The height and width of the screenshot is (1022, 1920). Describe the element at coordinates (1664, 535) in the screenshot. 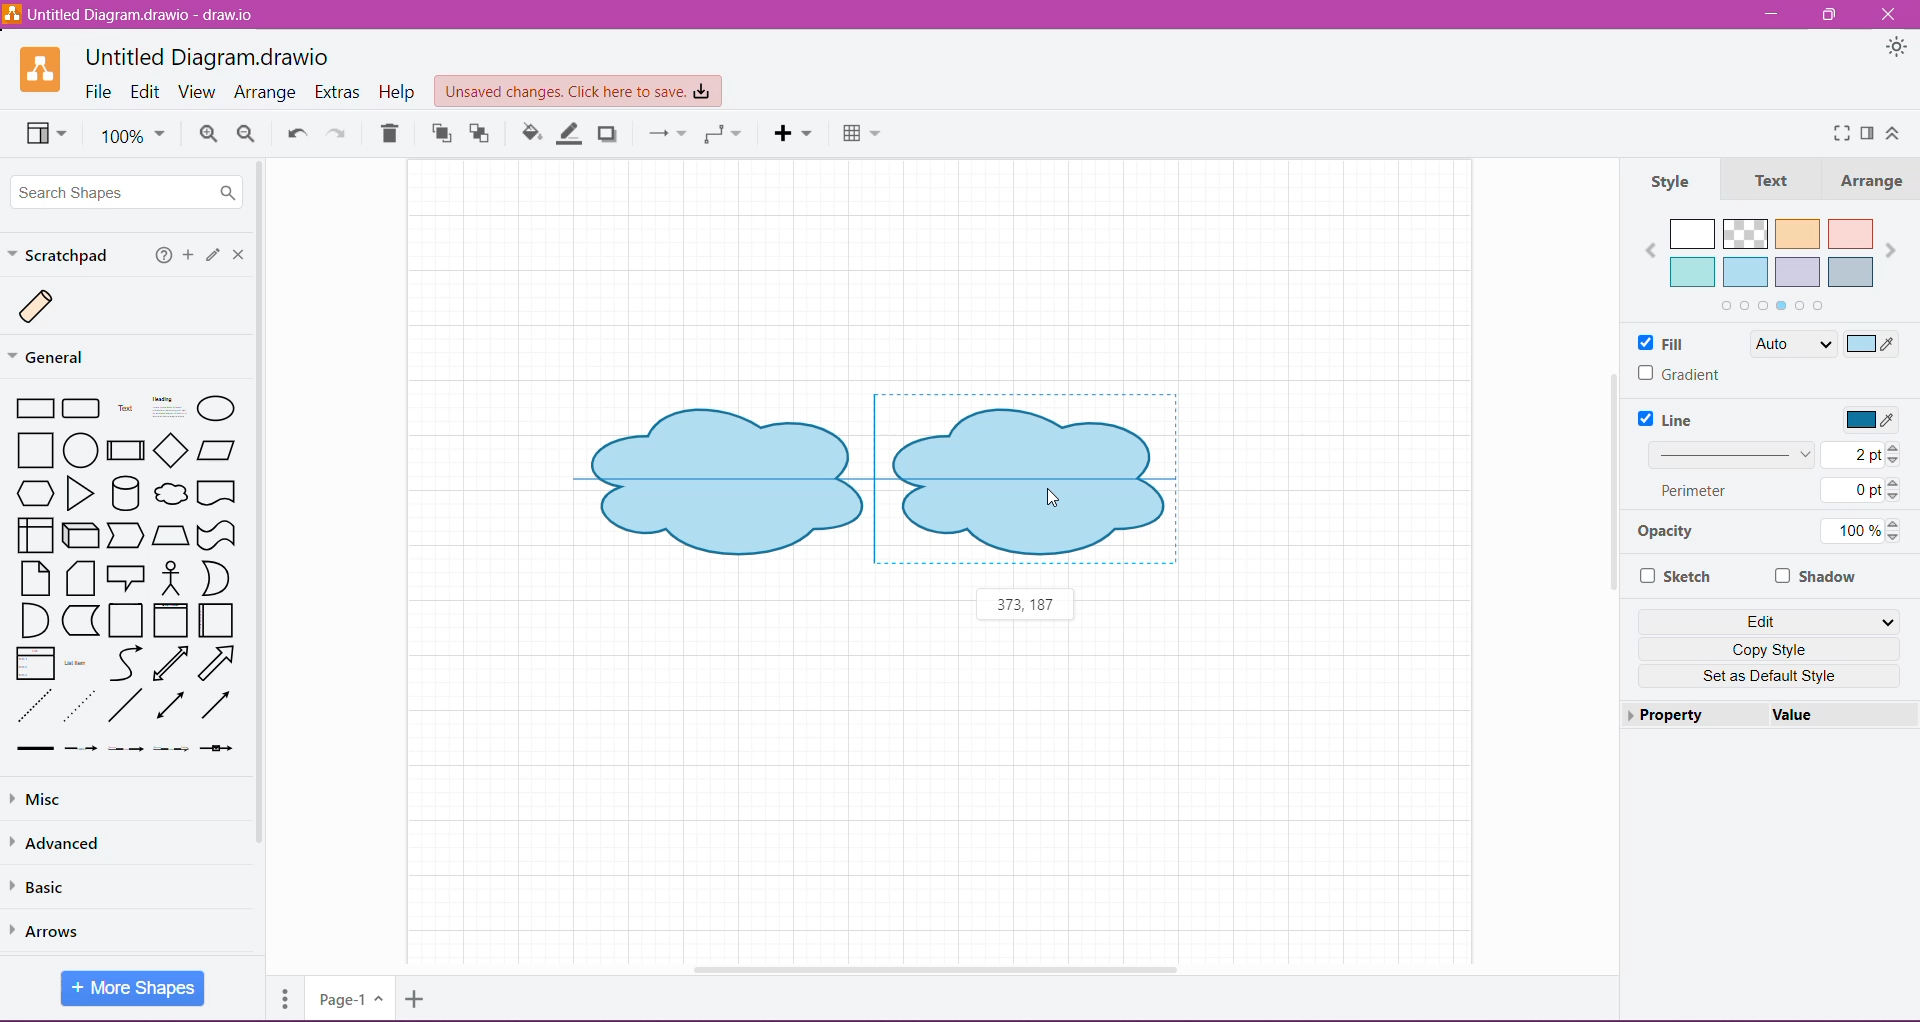

I see `Opacity` at that location.